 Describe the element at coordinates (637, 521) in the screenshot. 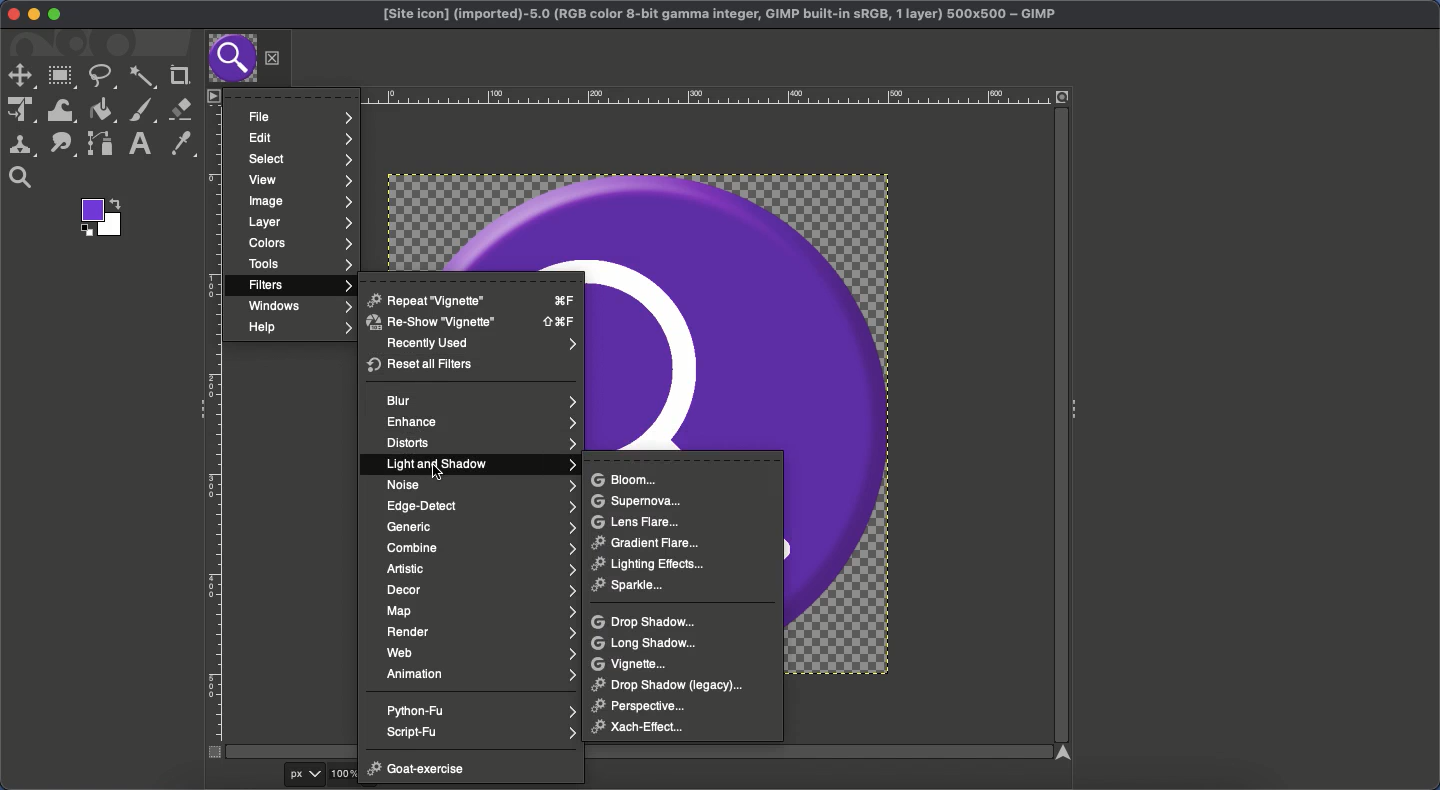

I see `Lens flar` at that location.